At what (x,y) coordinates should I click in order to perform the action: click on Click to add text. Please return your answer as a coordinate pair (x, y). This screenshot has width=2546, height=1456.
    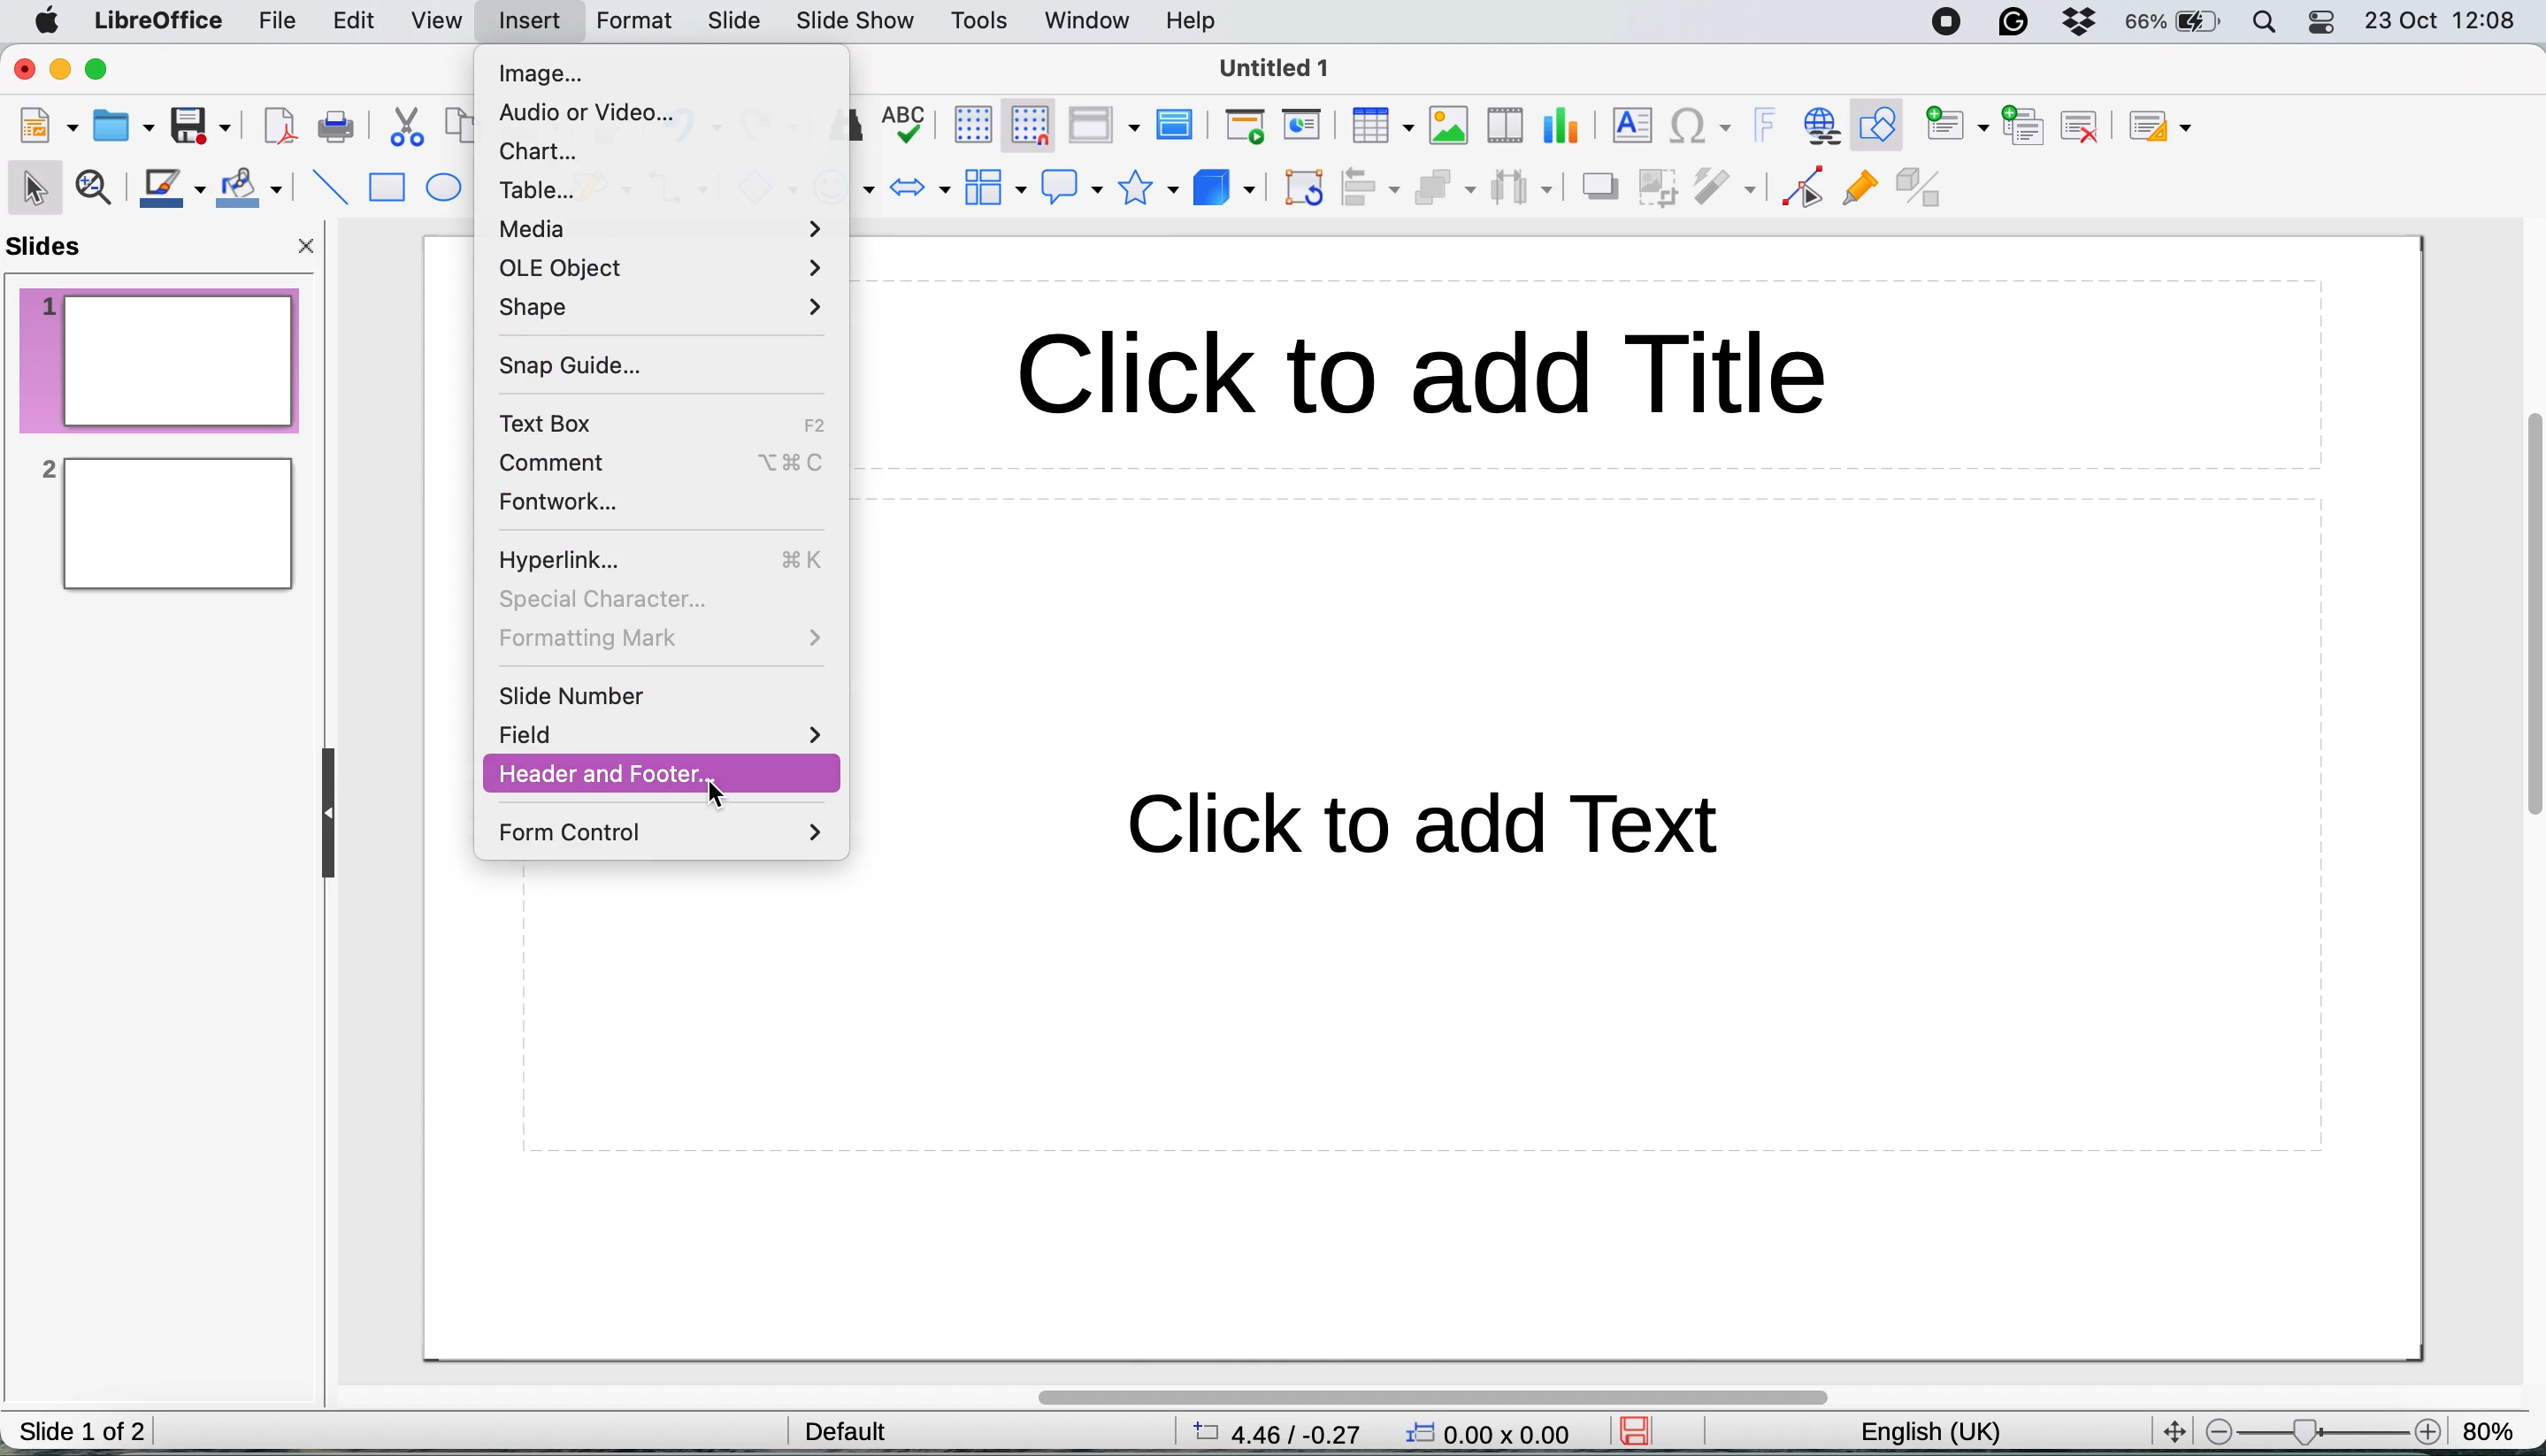
    Looking at the image, I should click on (1398, 840).